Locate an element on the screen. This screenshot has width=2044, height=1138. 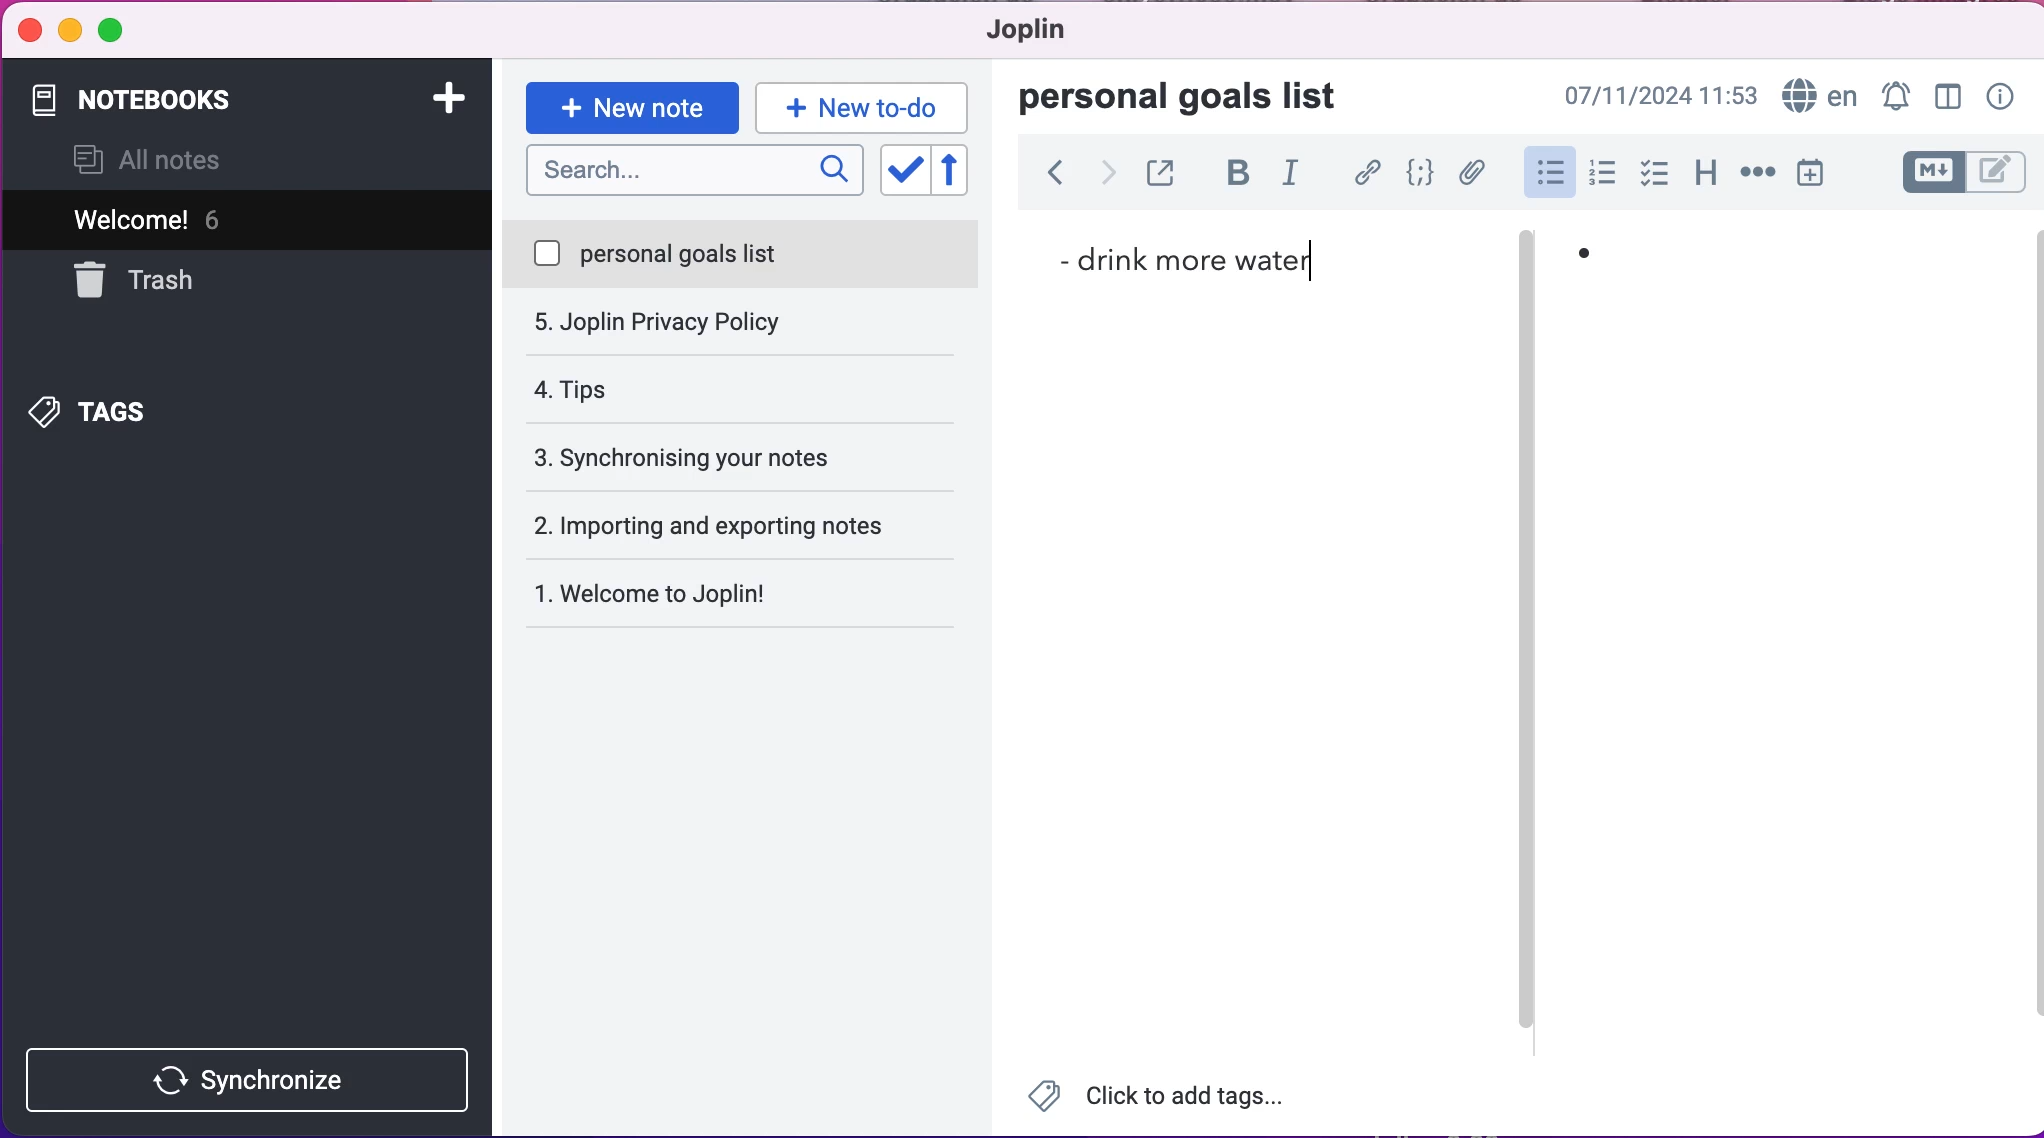
horizontal rule is located at coordinates (1754, 180).